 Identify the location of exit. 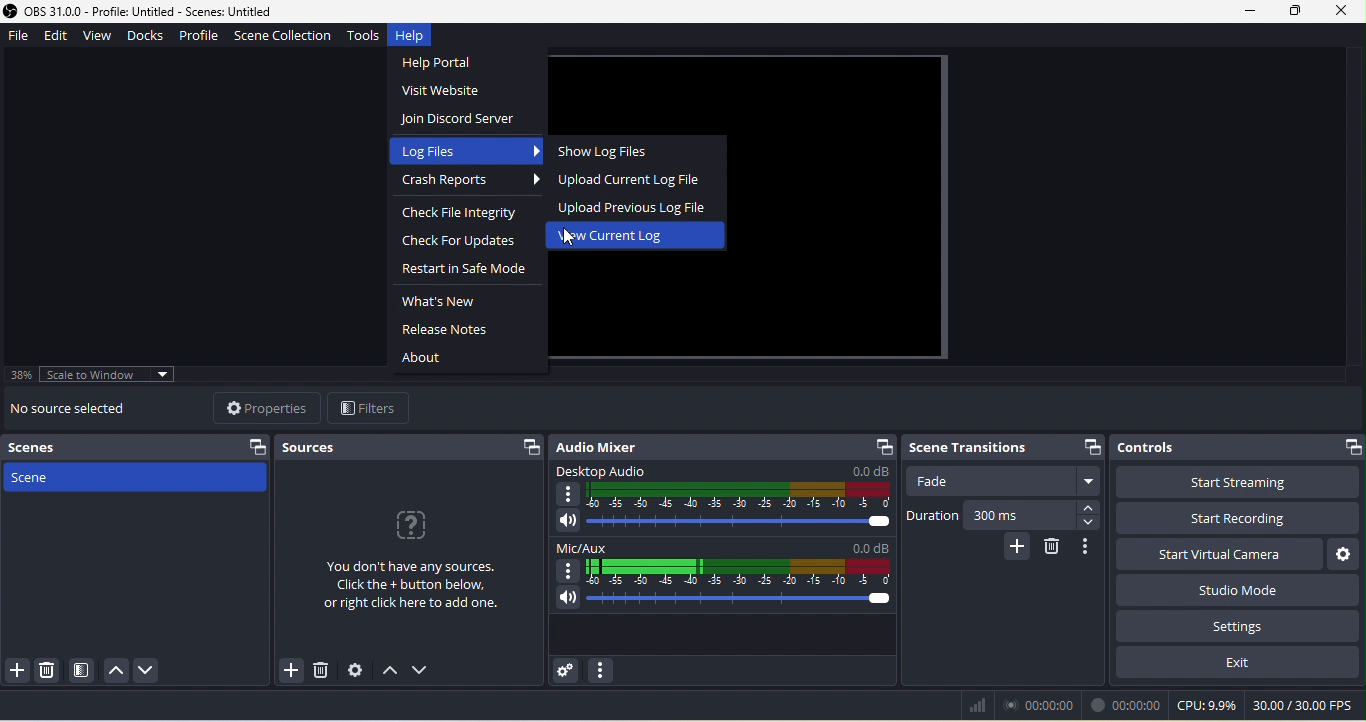
(1240, 668).